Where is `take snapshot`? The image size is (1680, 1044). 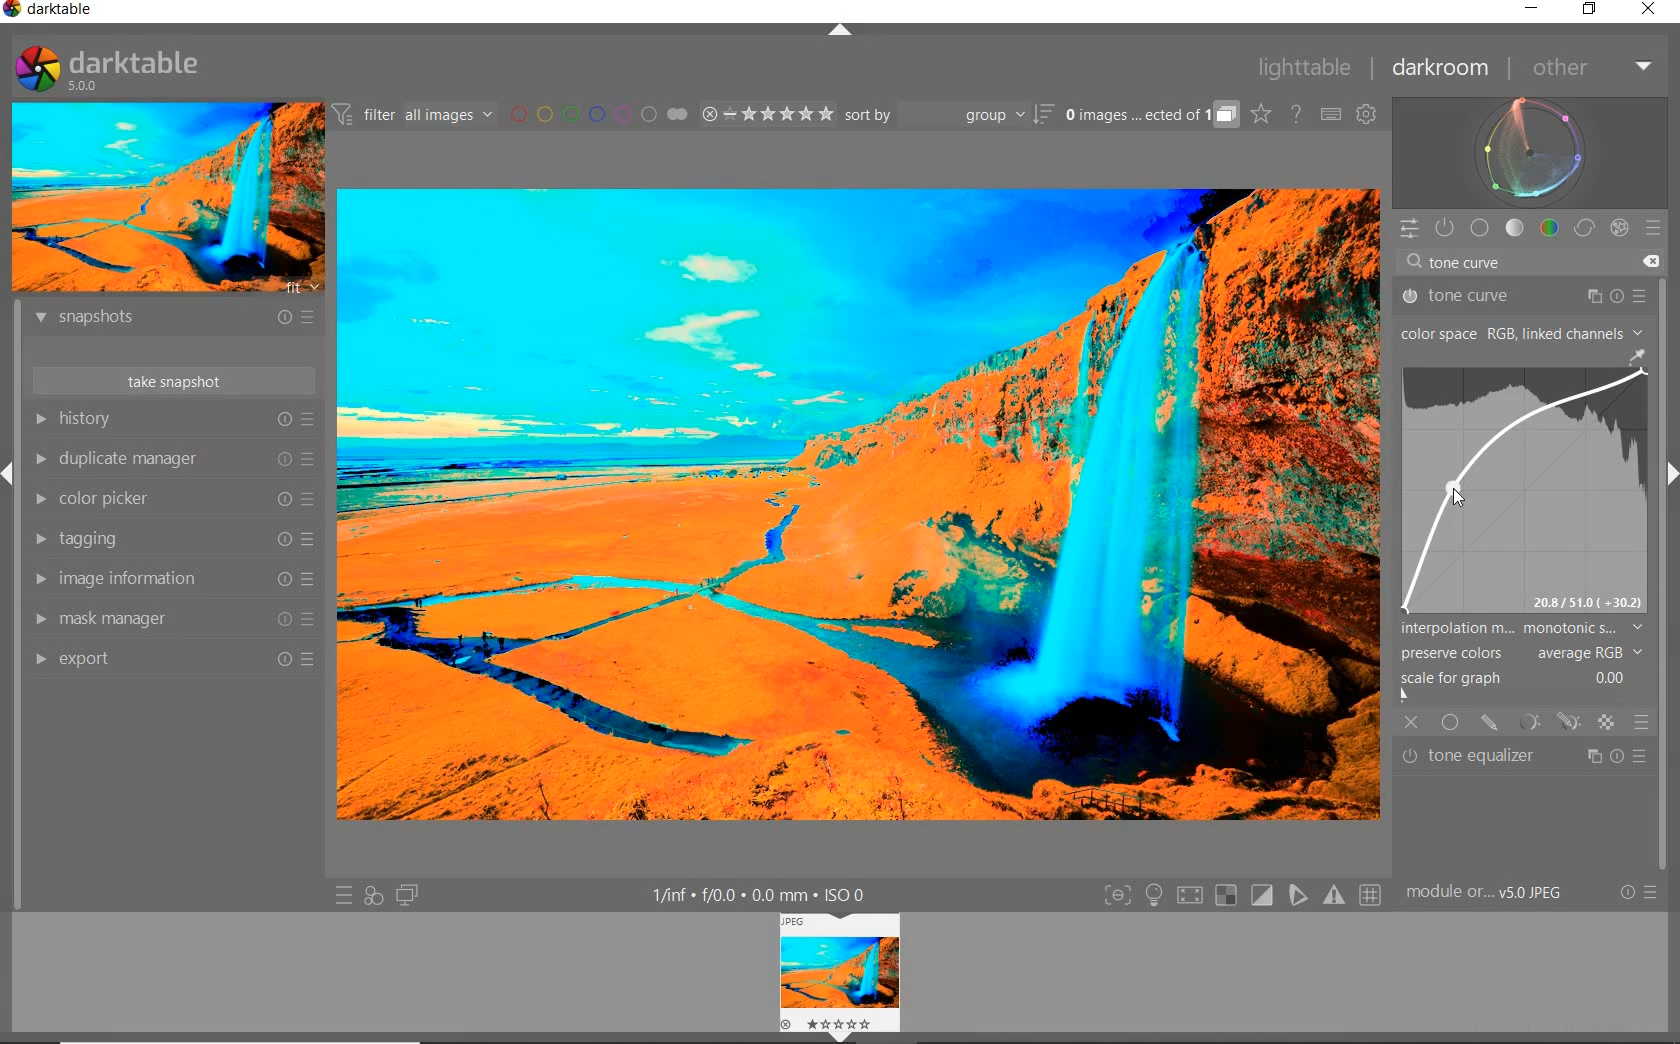 take snapshot is located at coordinates (173, 379).